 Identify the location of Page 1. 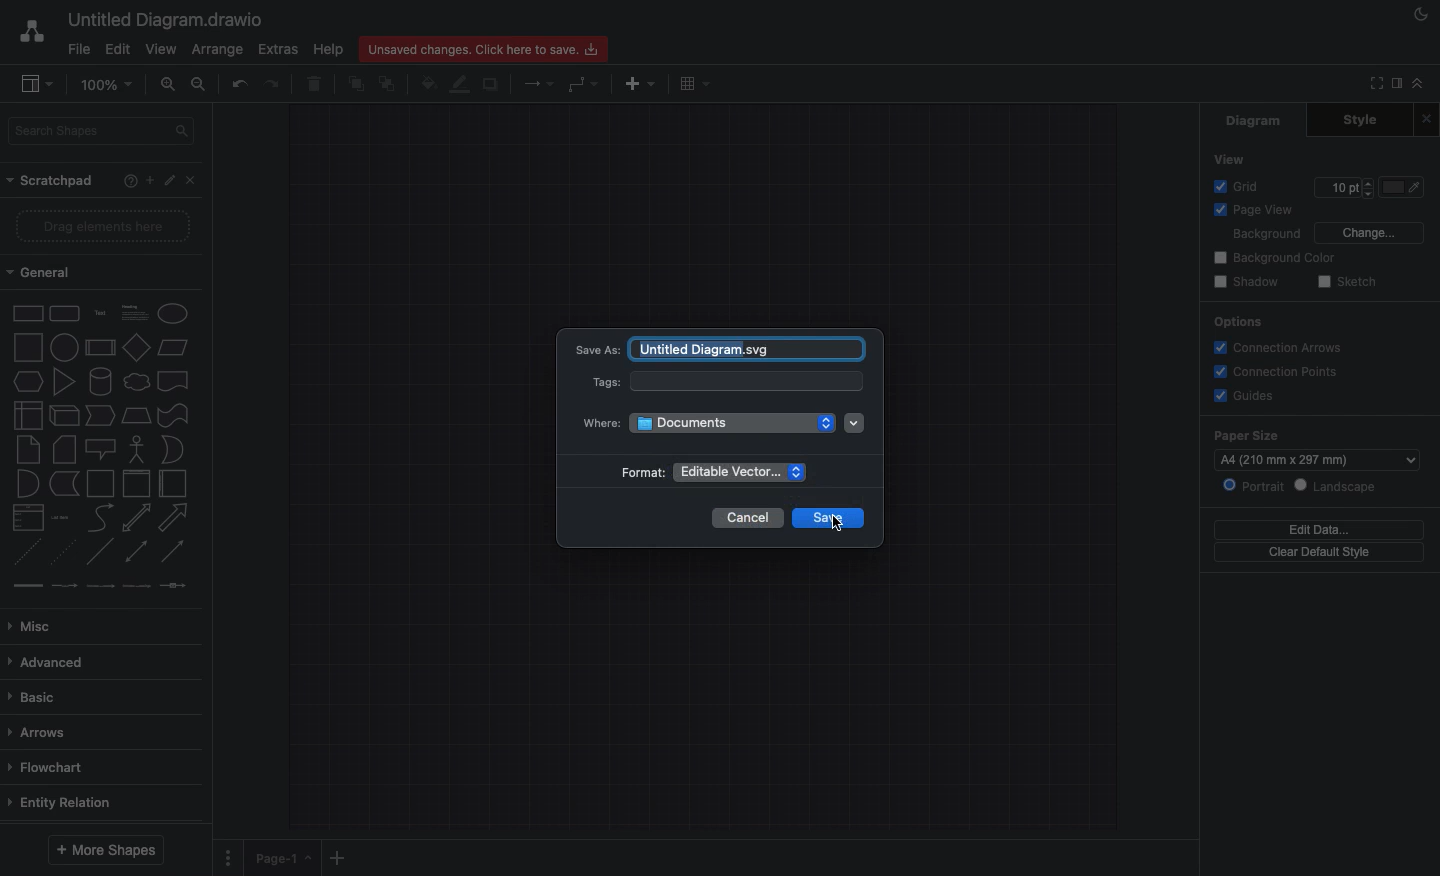
(282, 860).